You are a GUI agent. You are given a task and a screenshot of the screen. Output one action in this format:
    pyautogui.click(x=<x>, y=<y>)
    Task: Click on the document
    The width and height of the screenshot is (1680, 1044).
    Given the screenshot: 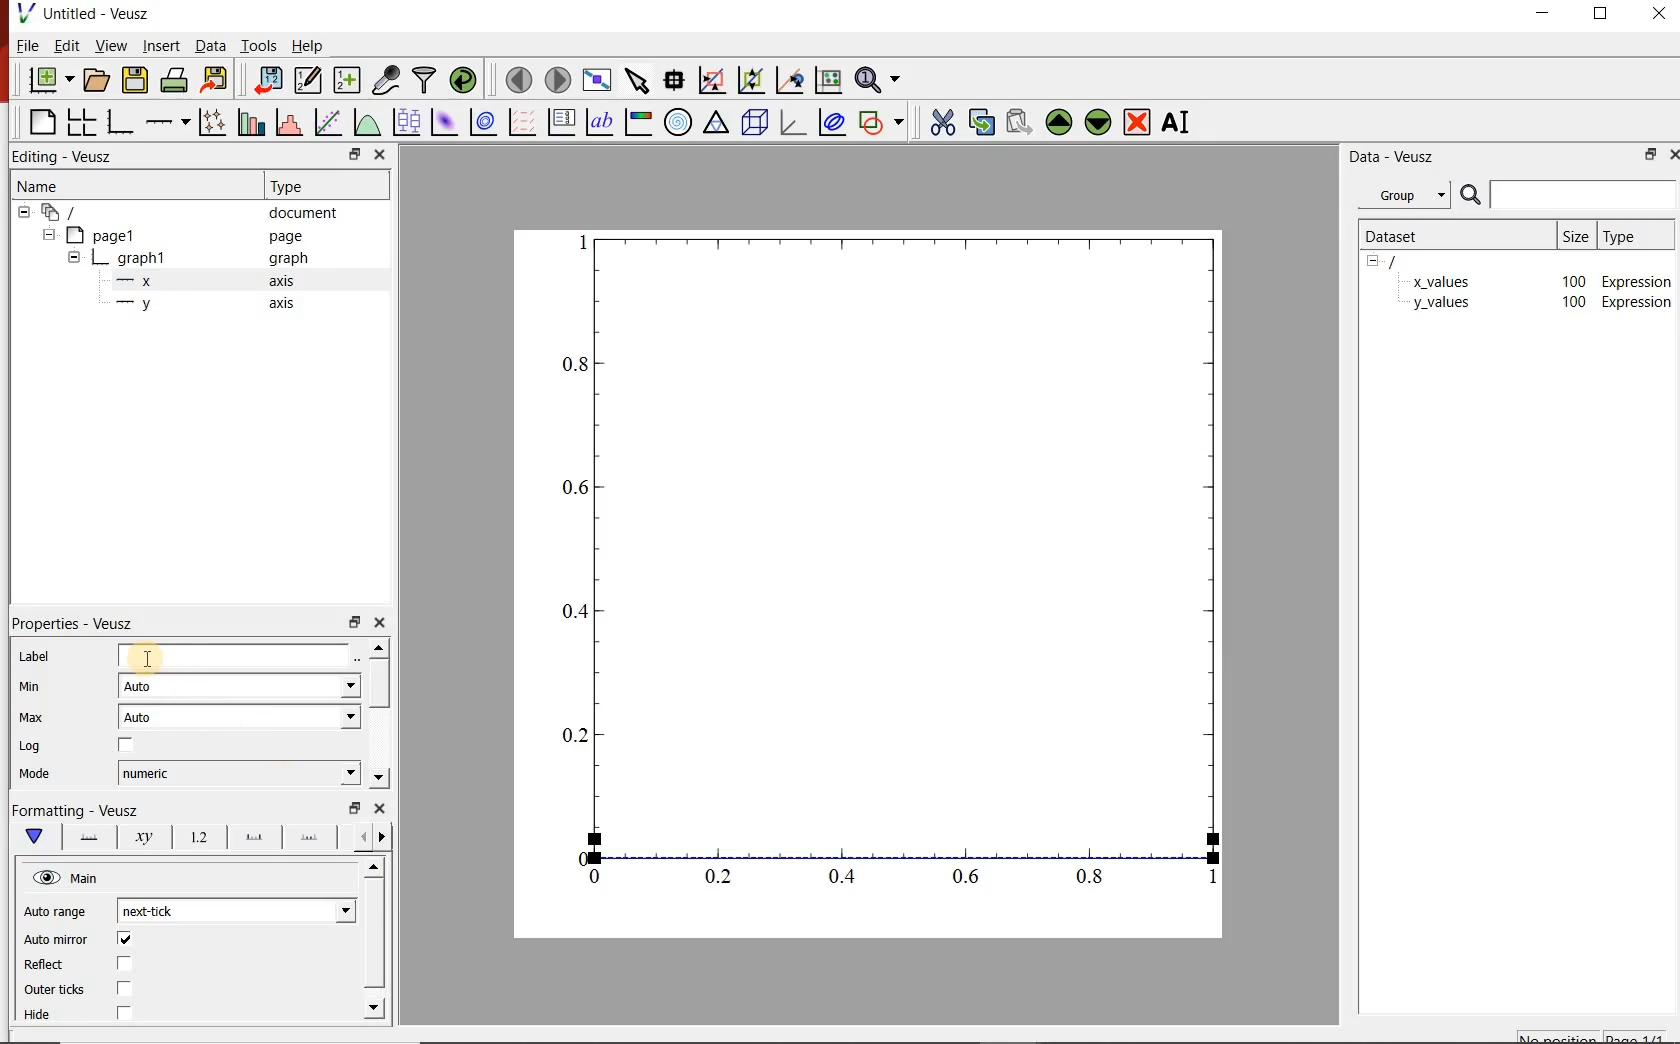 What is the action you would take?
    pyautogui.click(x=301, y=213)
    